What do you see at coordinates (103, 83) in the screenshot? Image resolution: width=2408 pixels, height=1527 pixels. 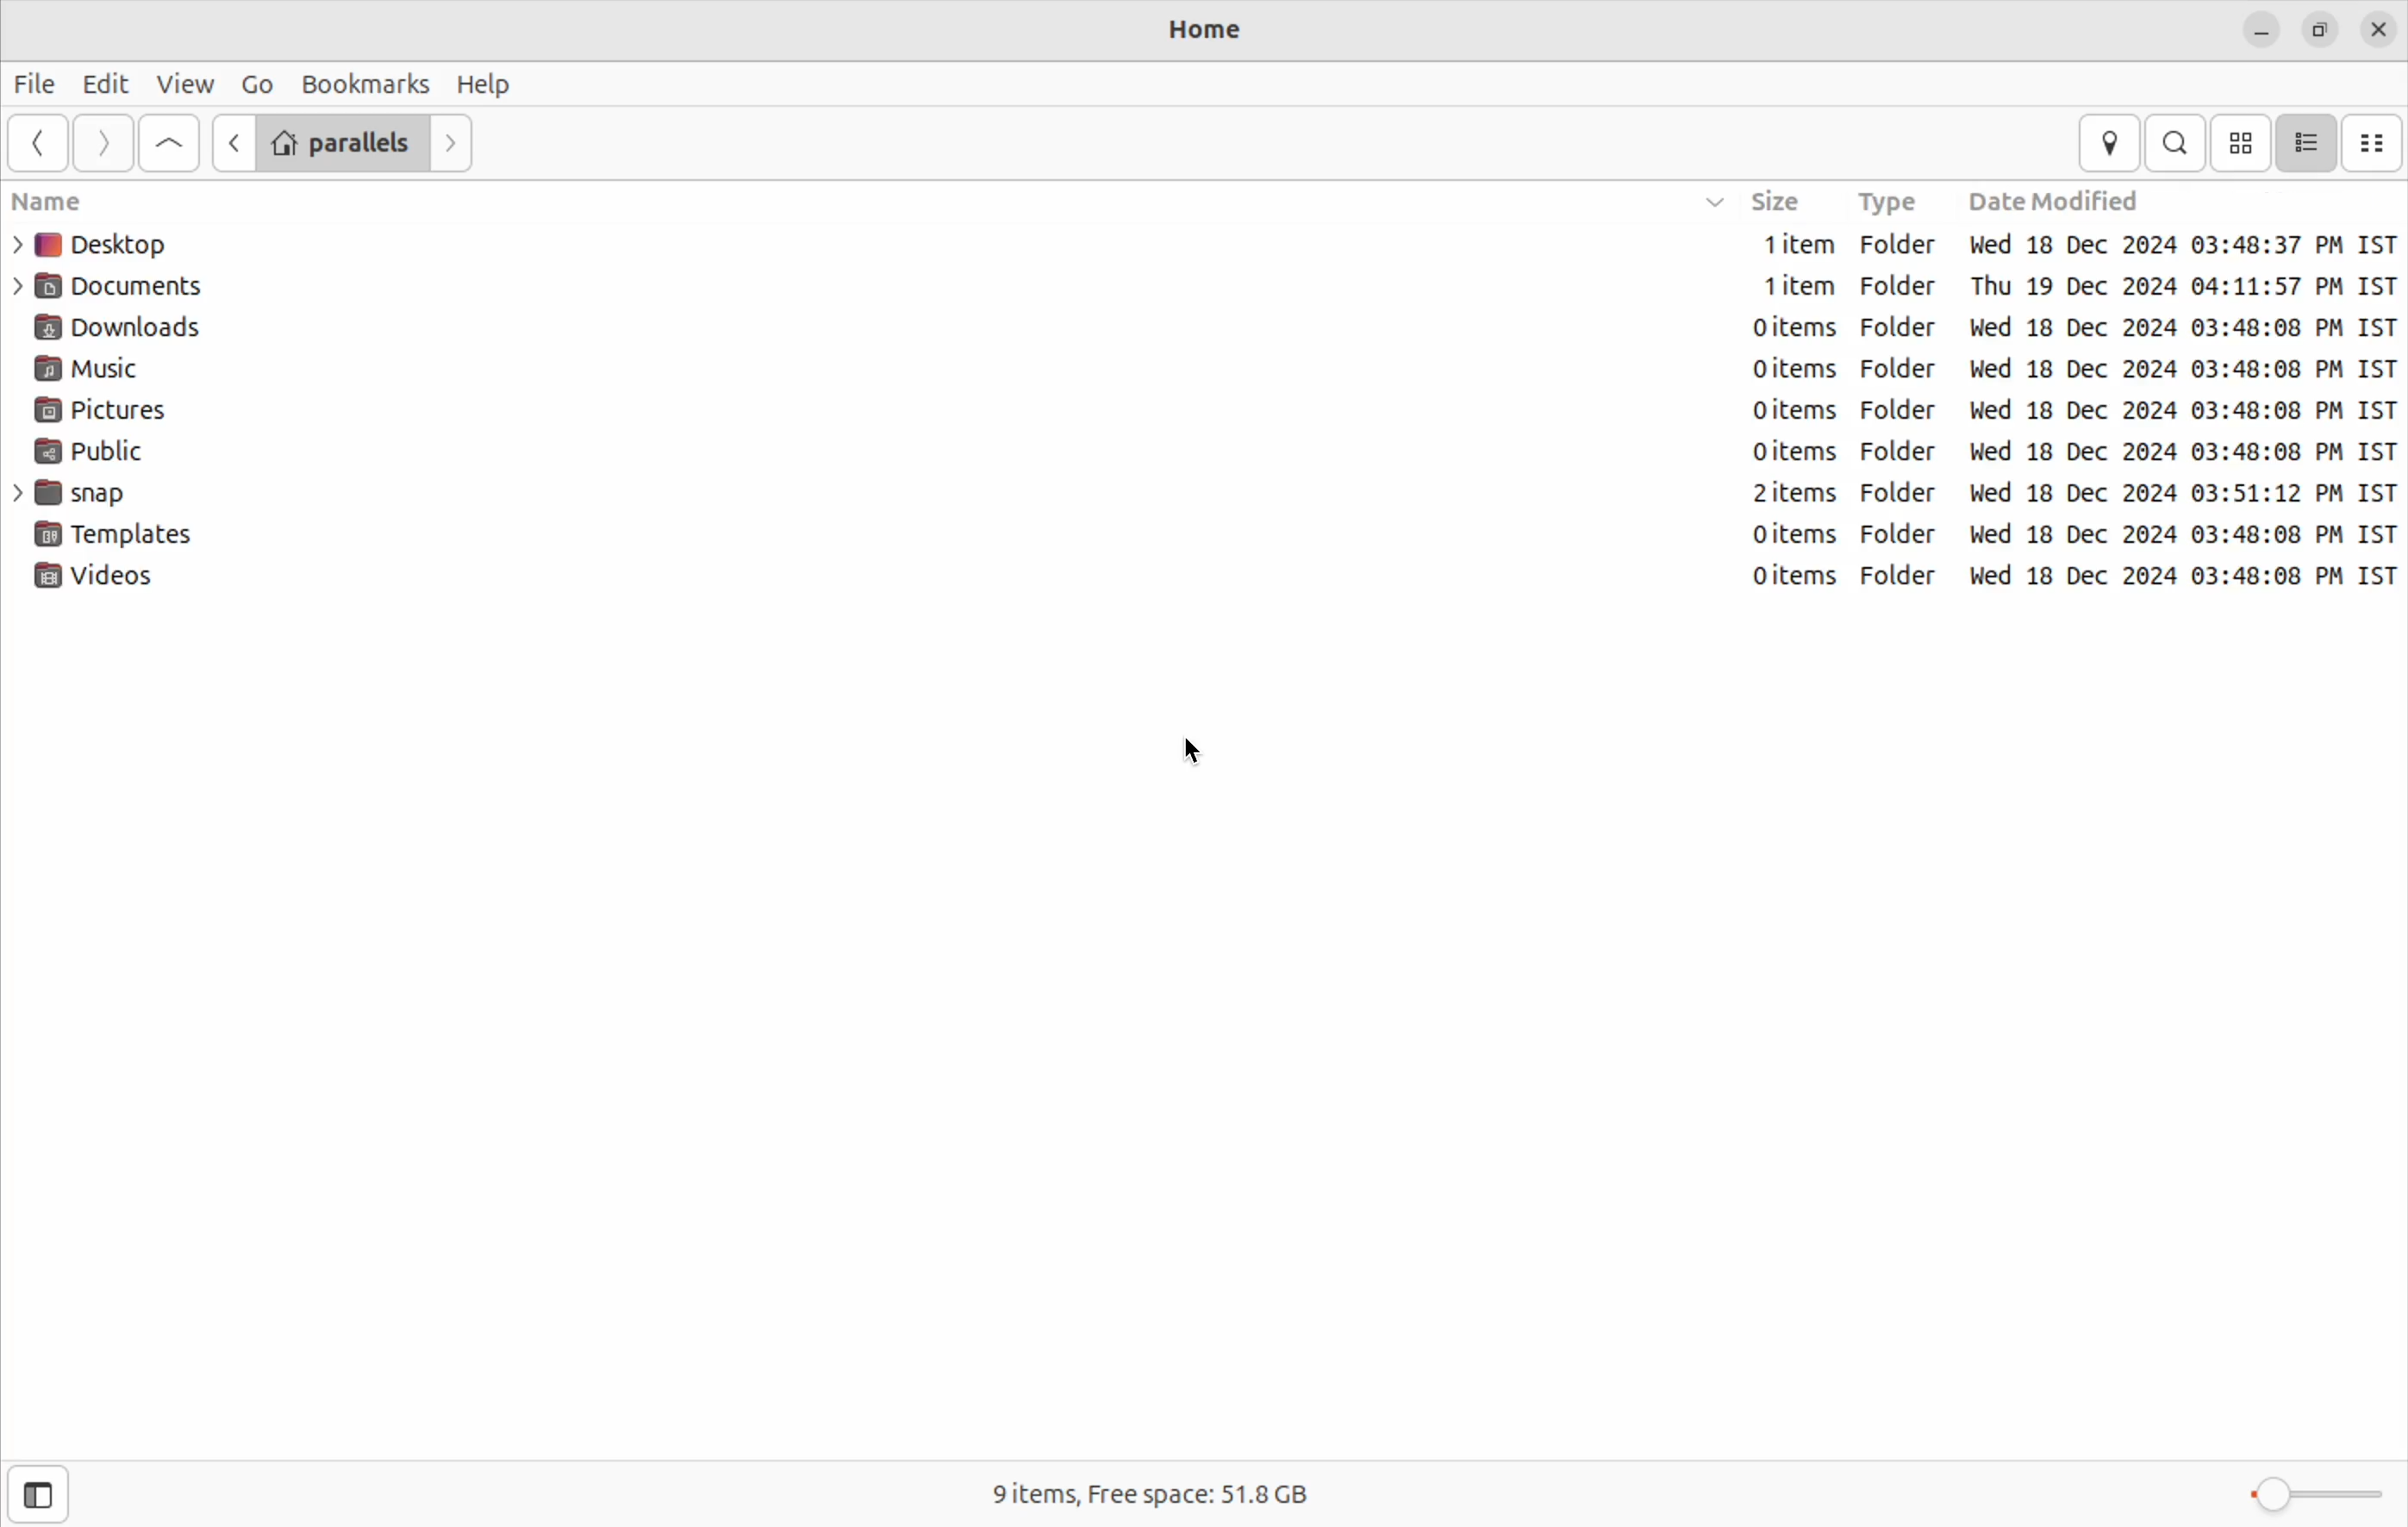 I see `Edit` at bounding box center [103, 83].